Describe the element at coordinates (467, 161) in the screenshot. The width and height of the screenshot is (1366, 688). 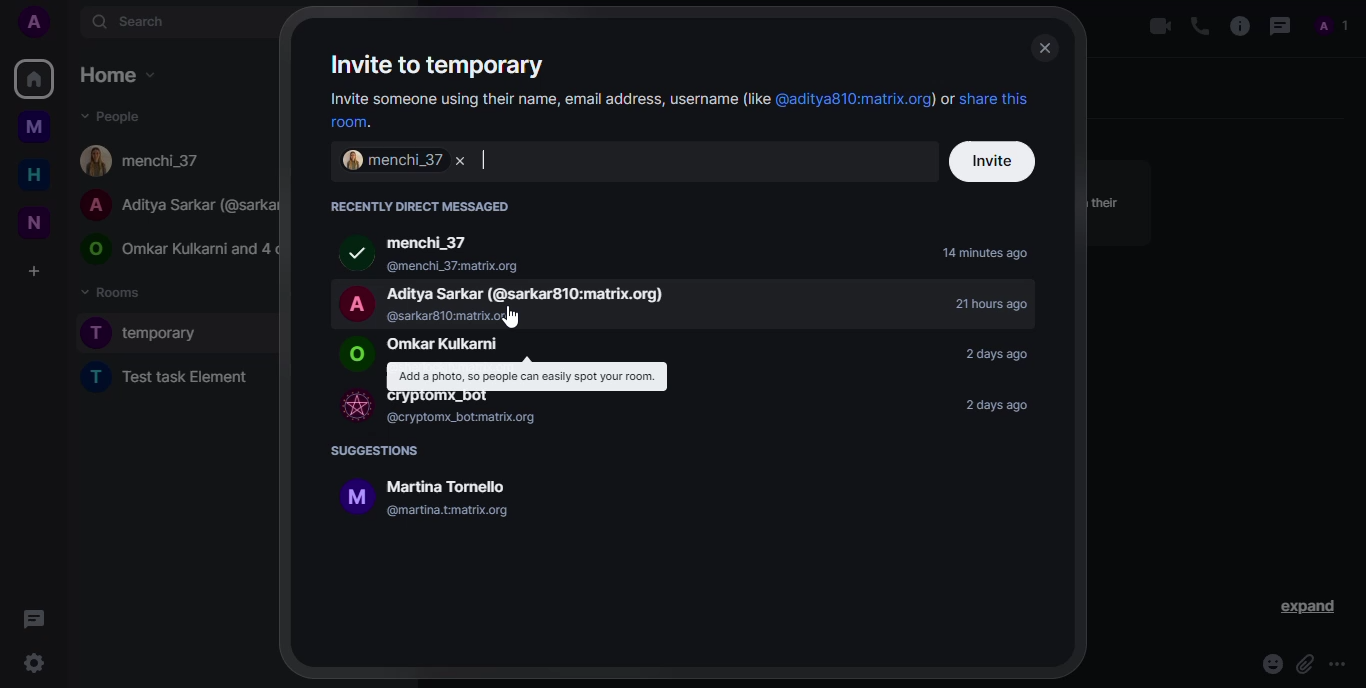
I see `close` at that location.